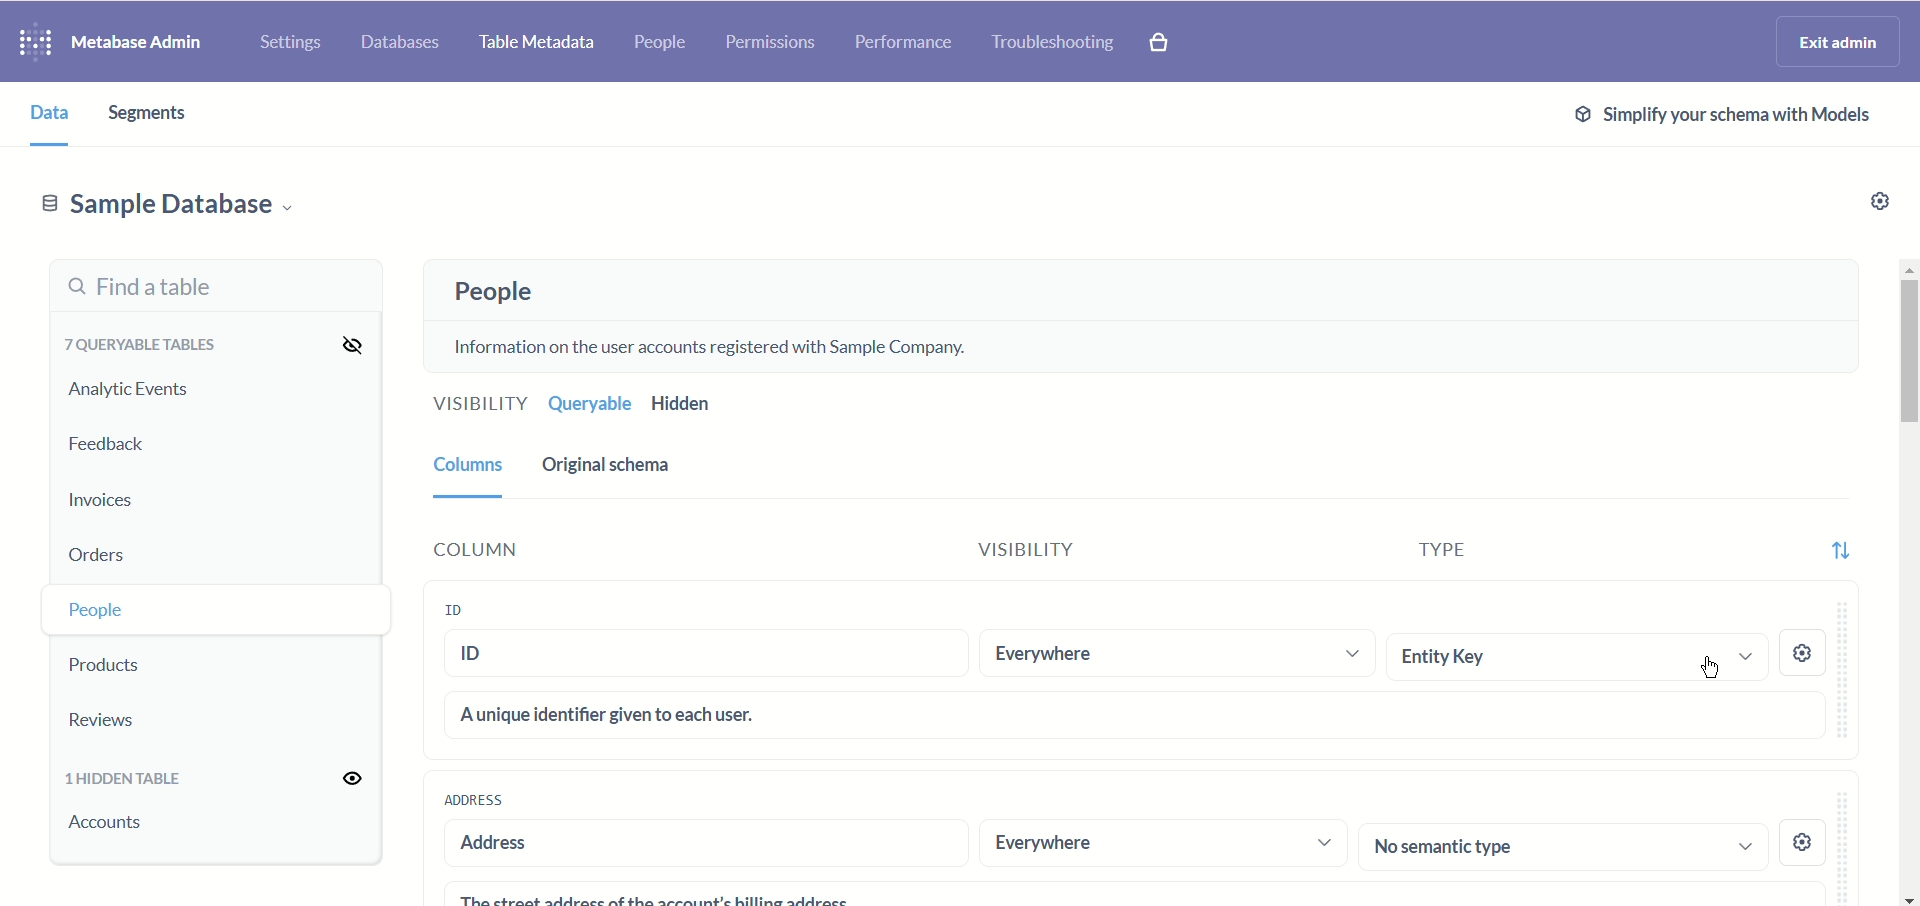  Describe the element at coordinates (403, 39) in the screenshot. I see `Databases` at that location.